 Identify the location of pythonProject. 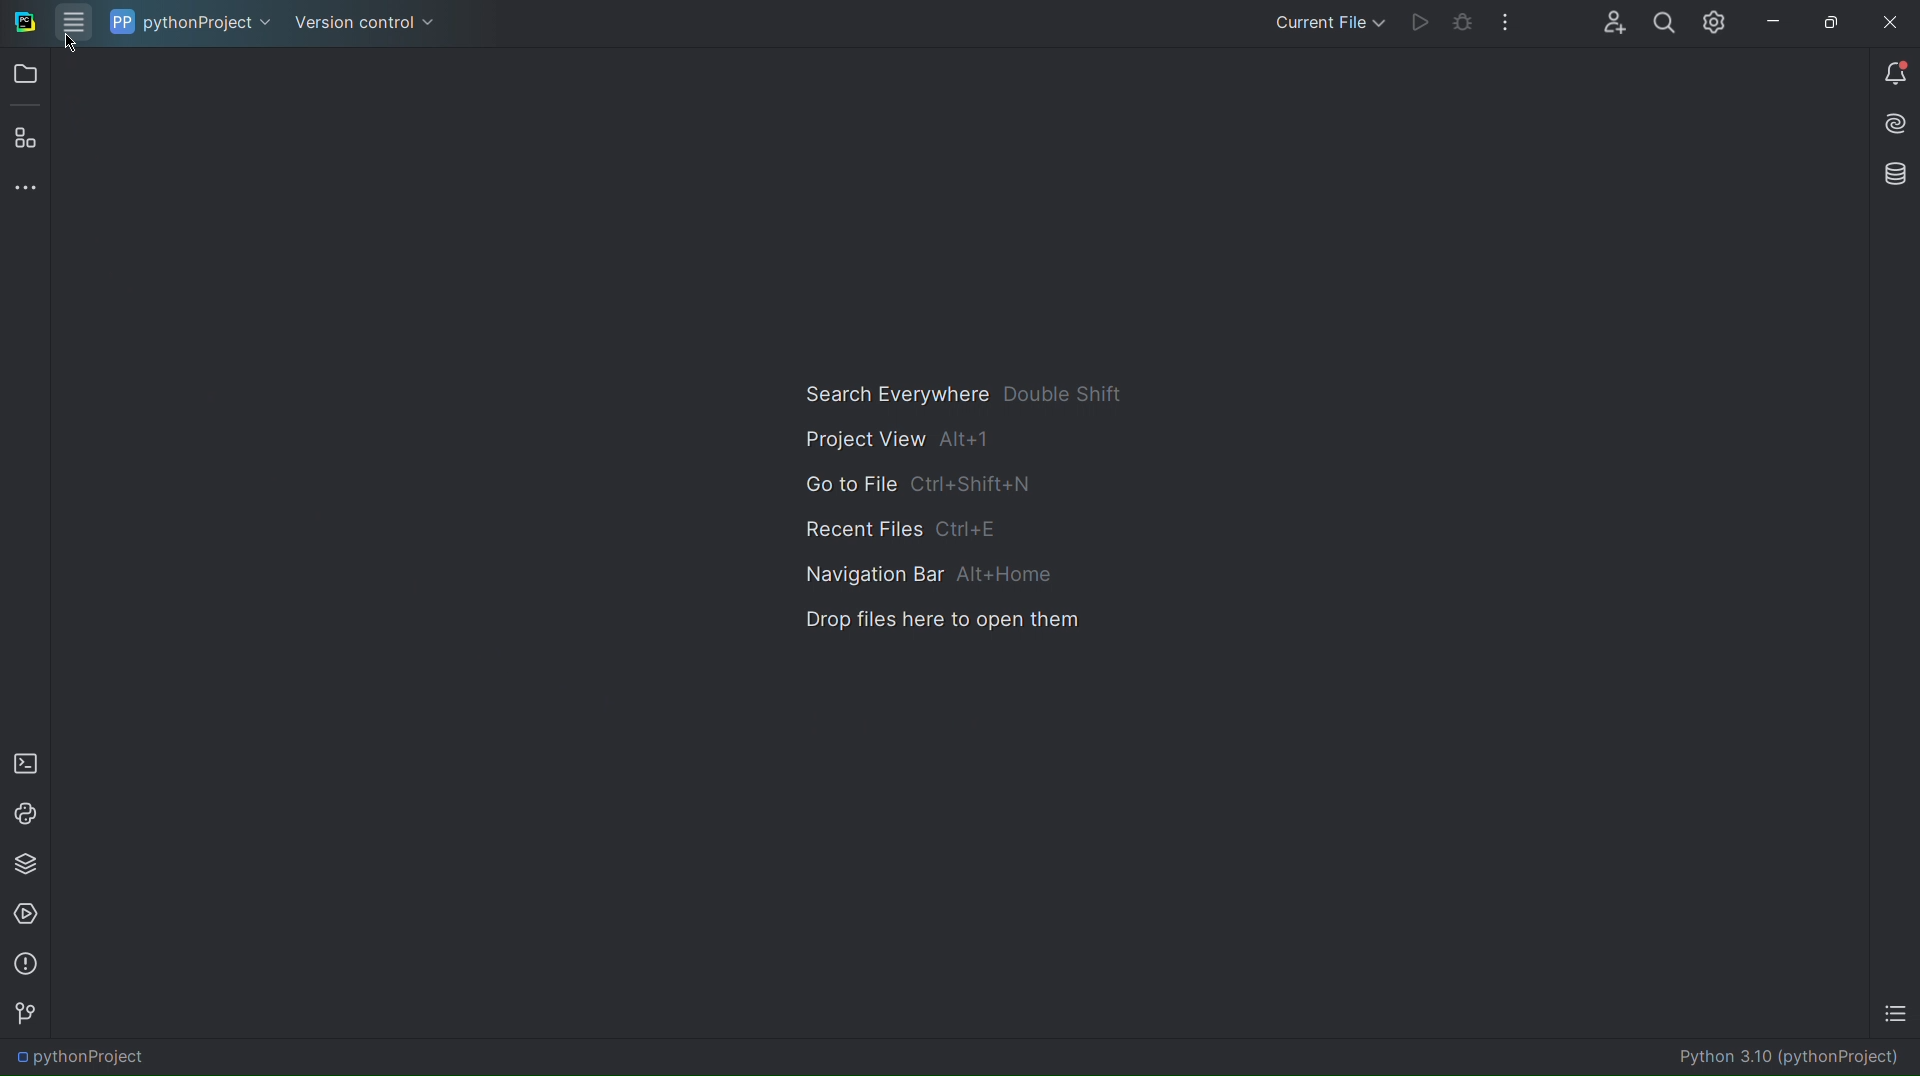
(87, 1059).